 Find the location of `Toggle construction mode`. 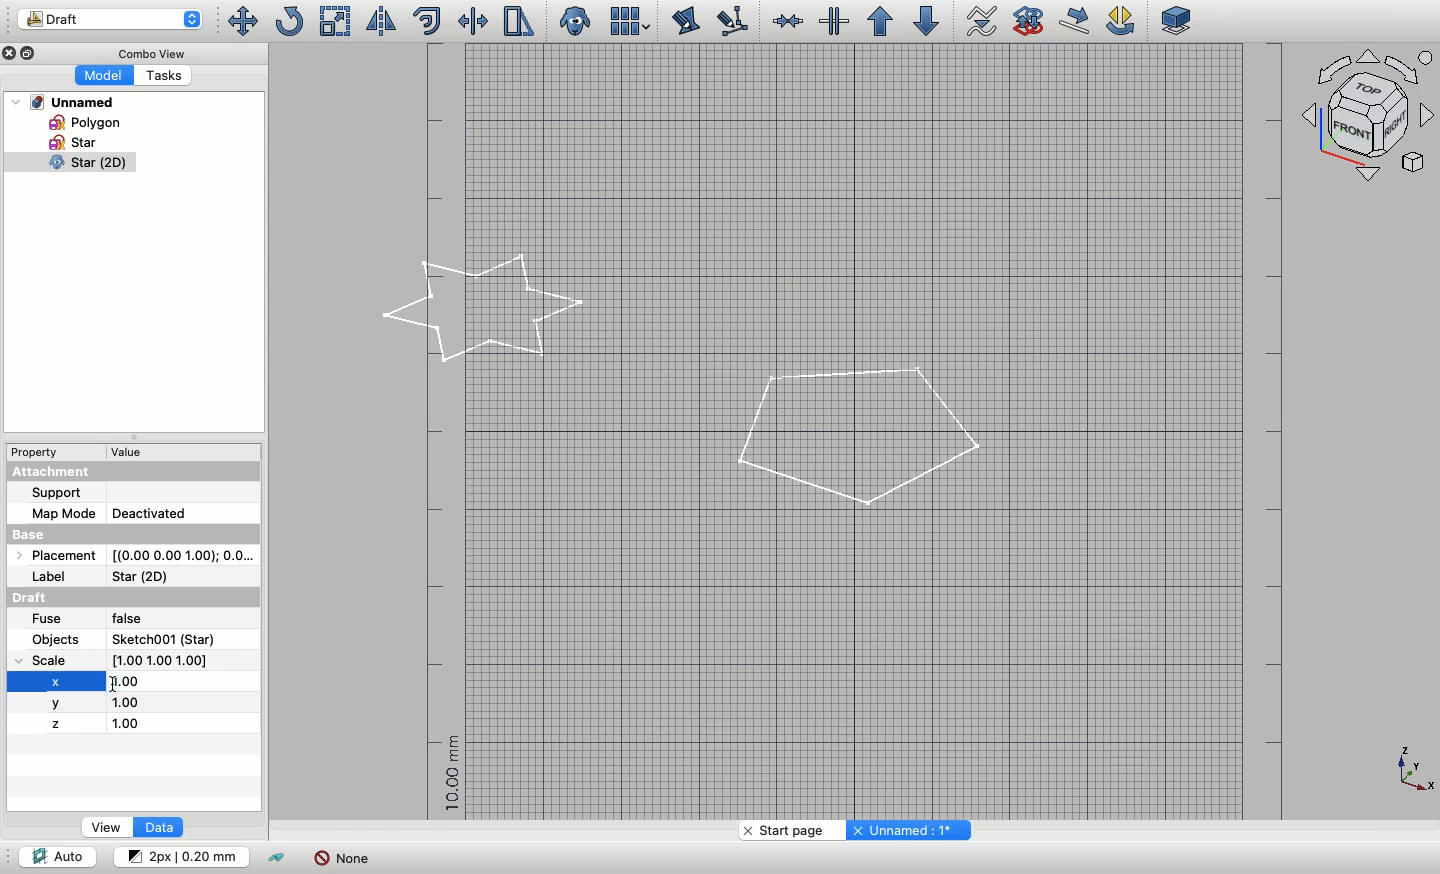

Toggle construction mode is located at coordinates (278, 859).